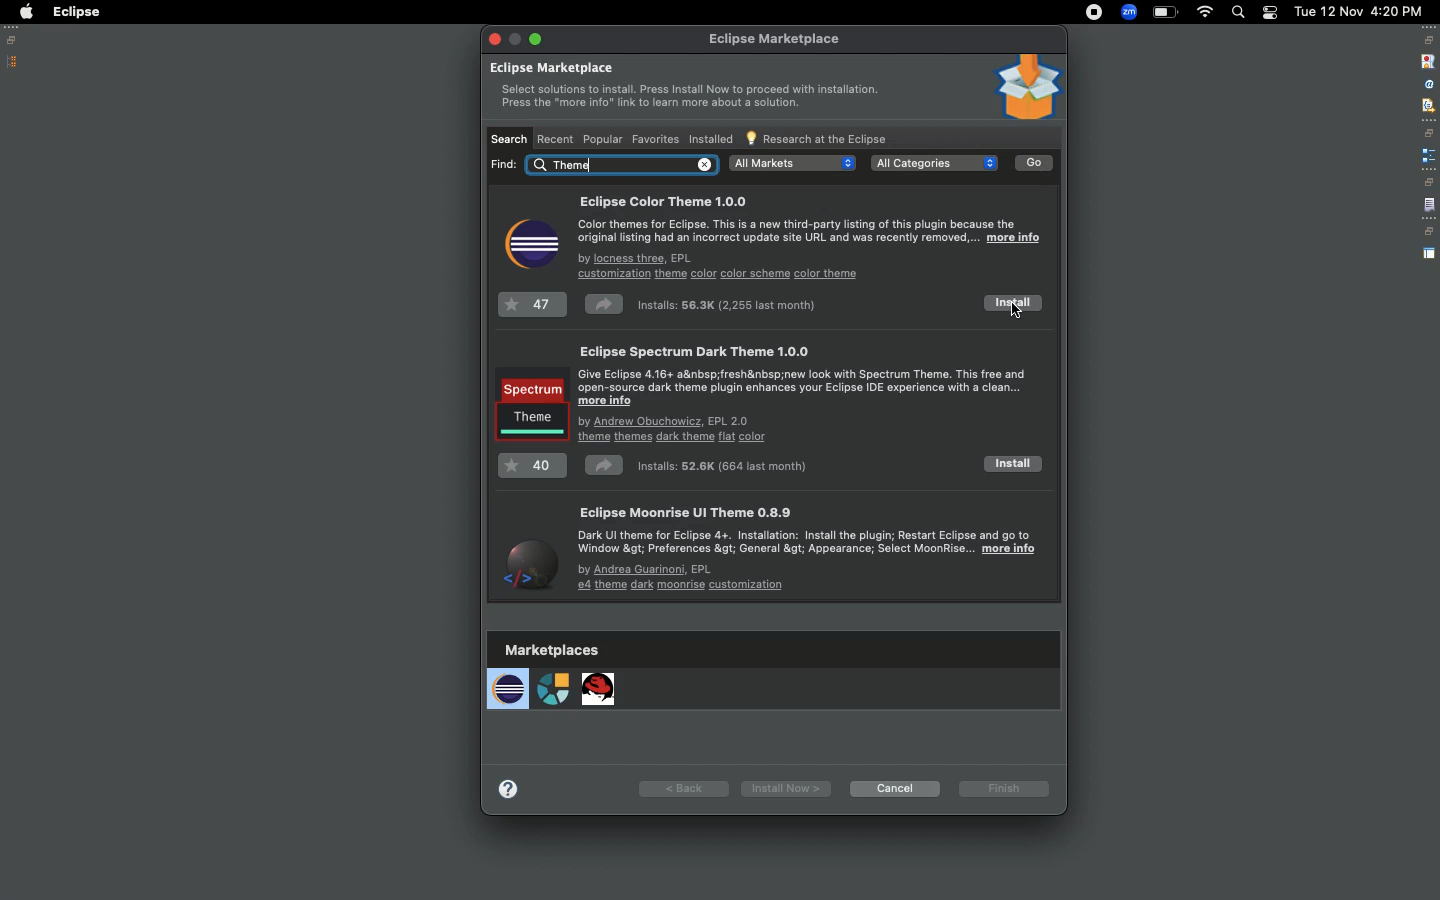 The image size is (1440, 900). Describe the element at coordinates (1428, 182) in the screenshot. I see `restore` at that location.